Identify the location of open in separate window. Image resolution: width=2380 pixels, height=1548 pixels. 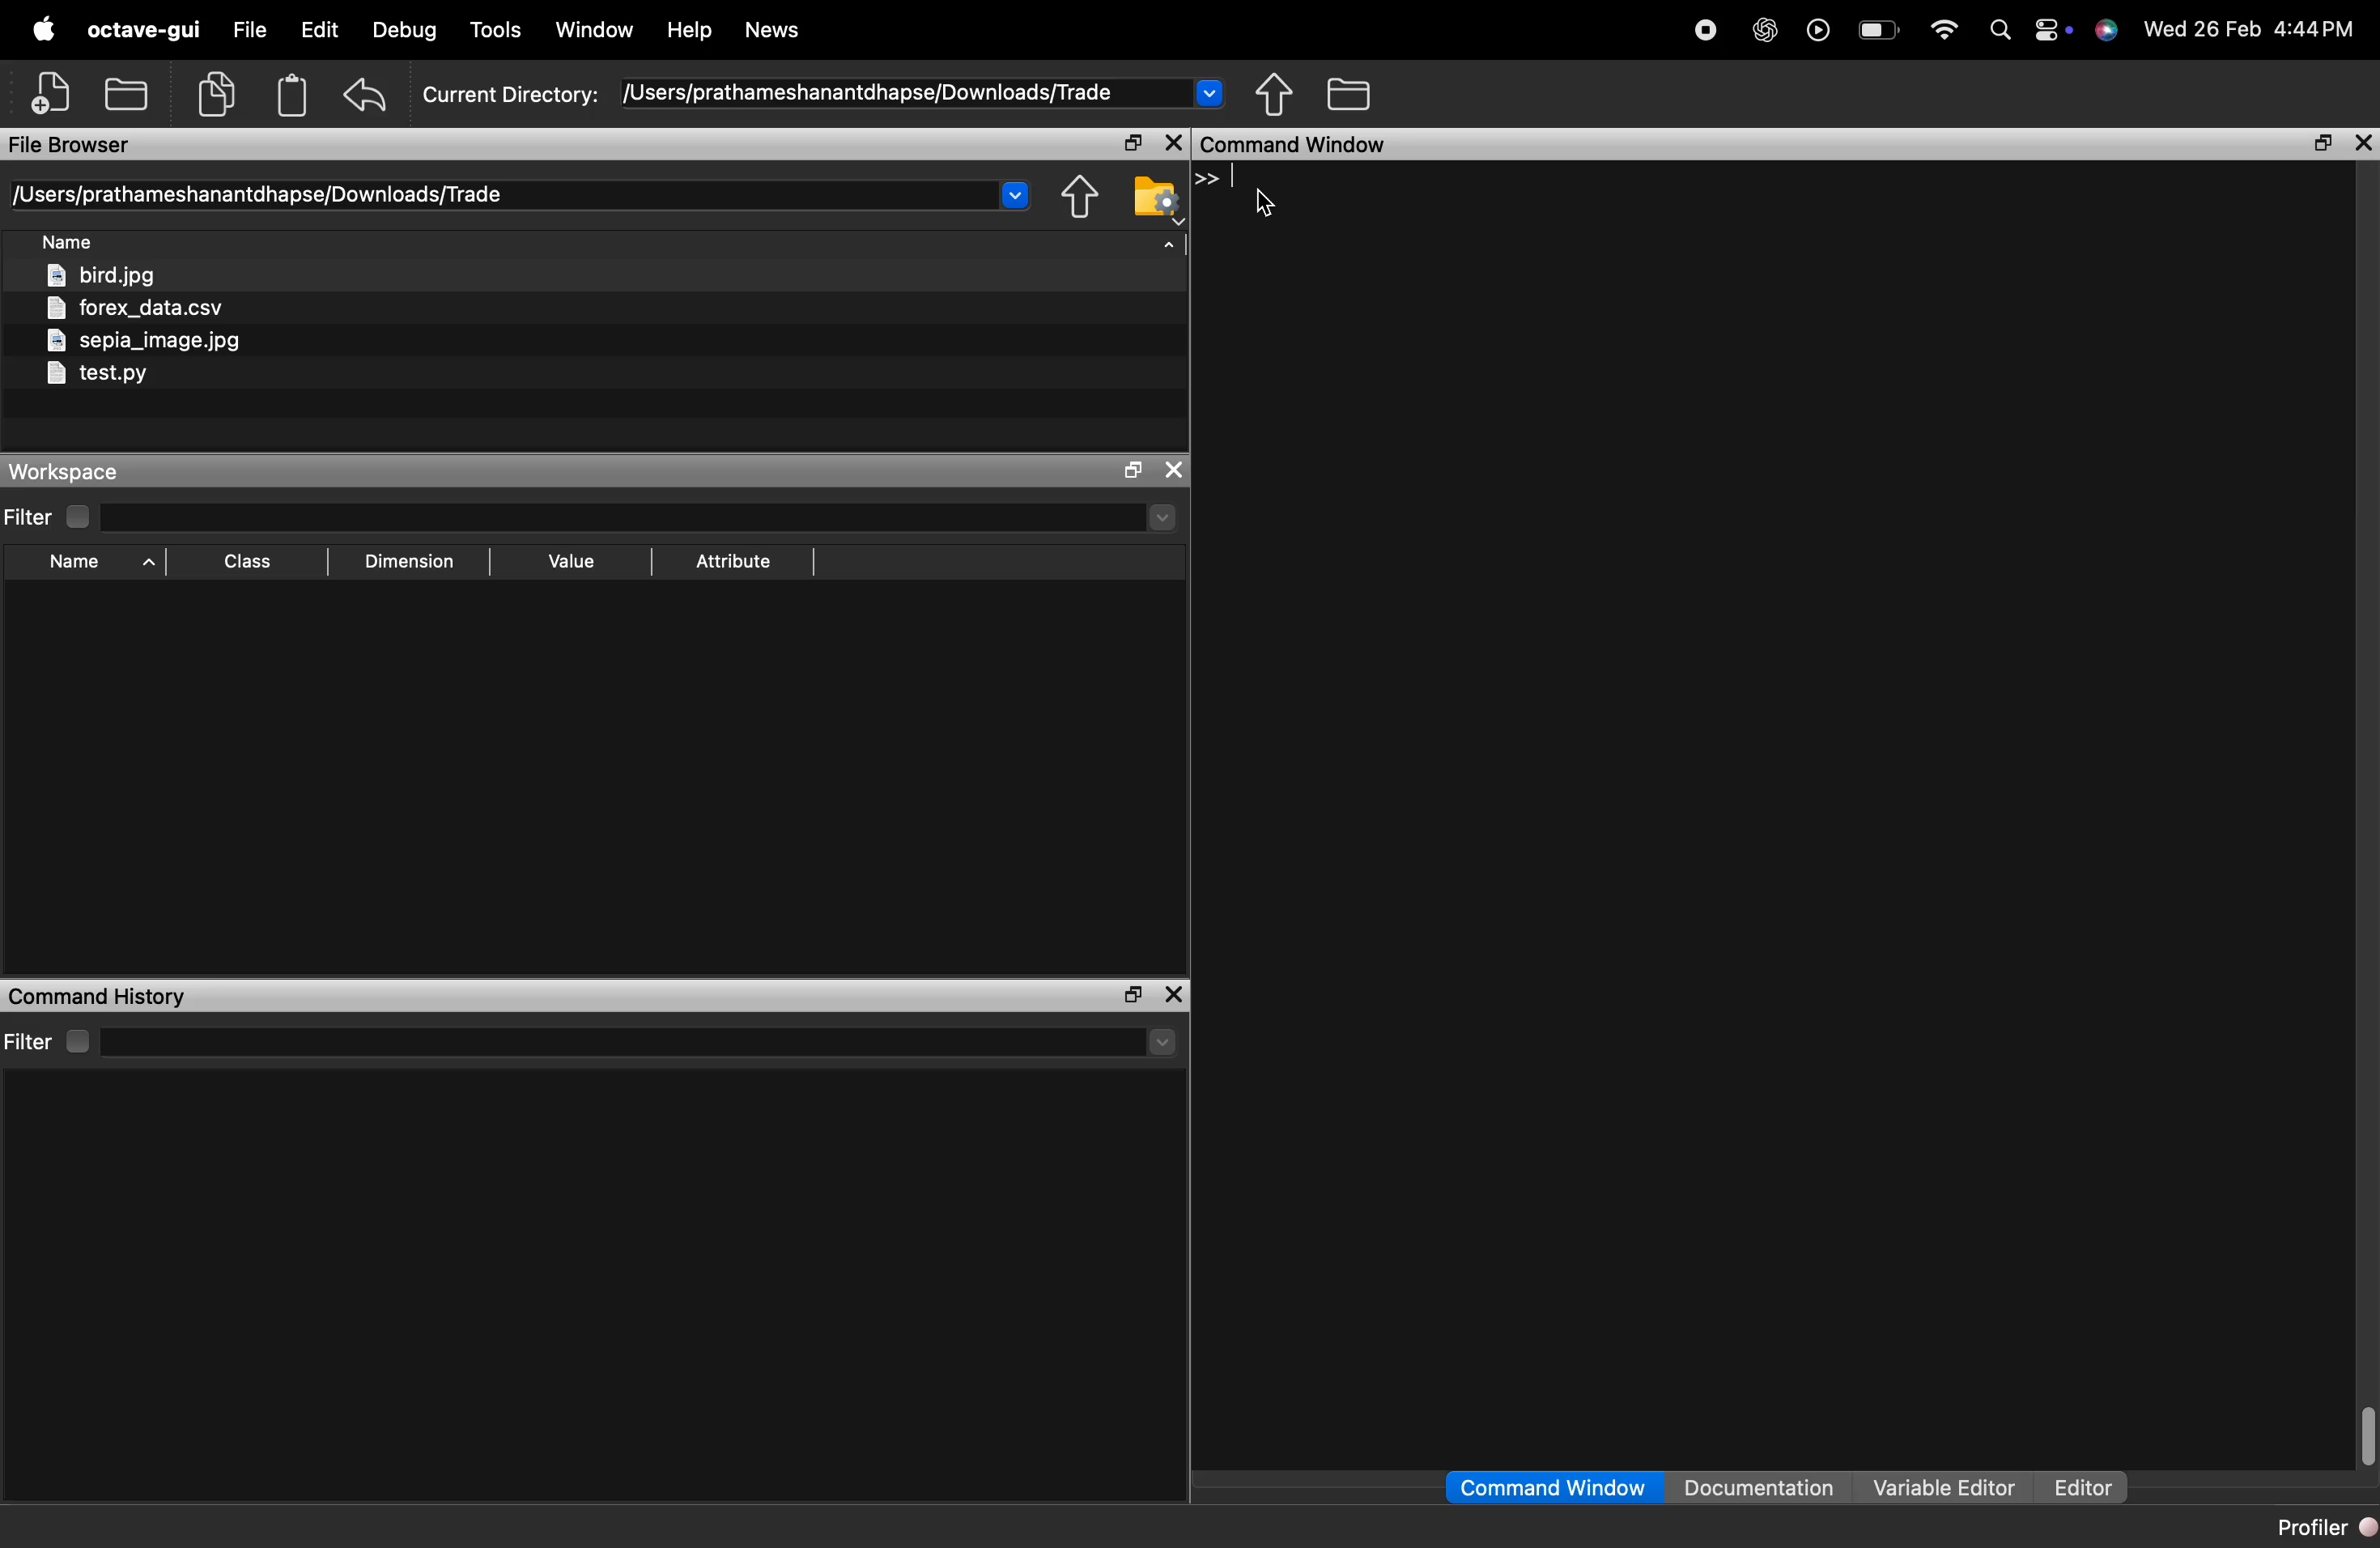
(1134, 994).